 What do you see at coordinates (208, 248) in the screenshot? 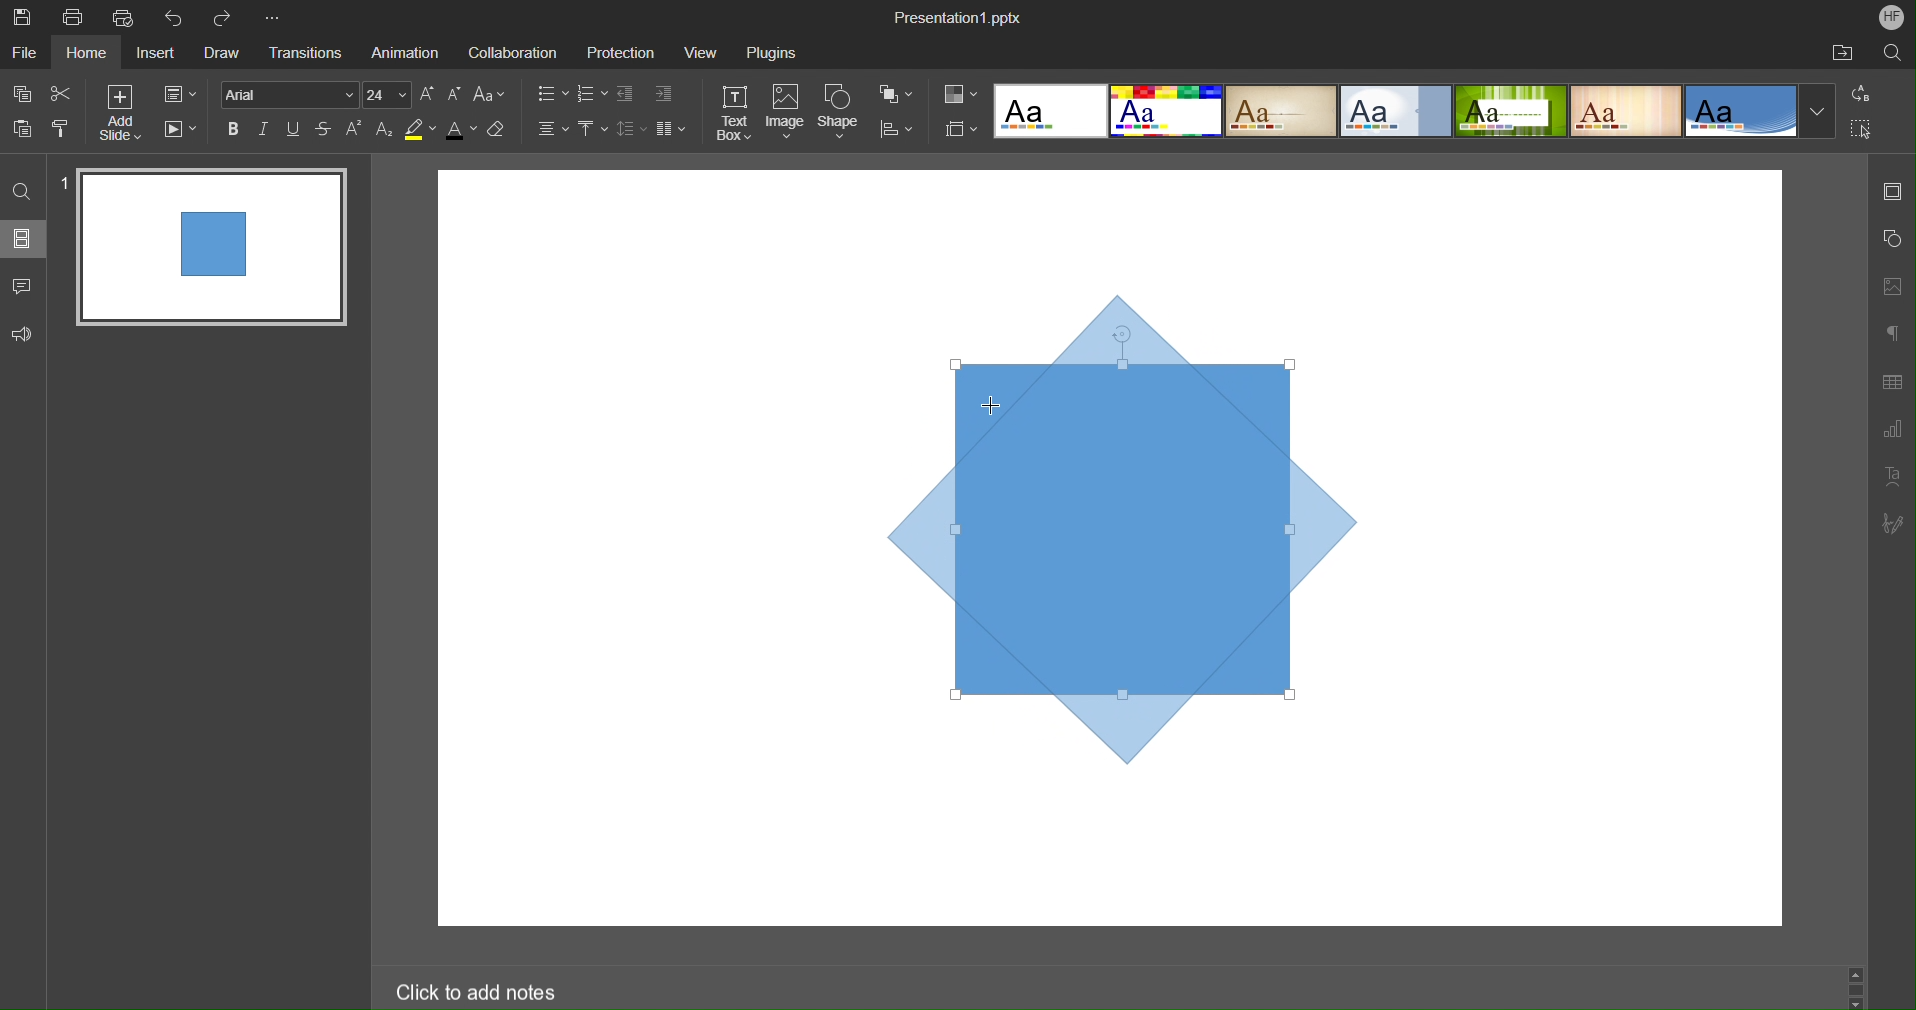
I see `Slide 1` at bounding box center [208, 248].